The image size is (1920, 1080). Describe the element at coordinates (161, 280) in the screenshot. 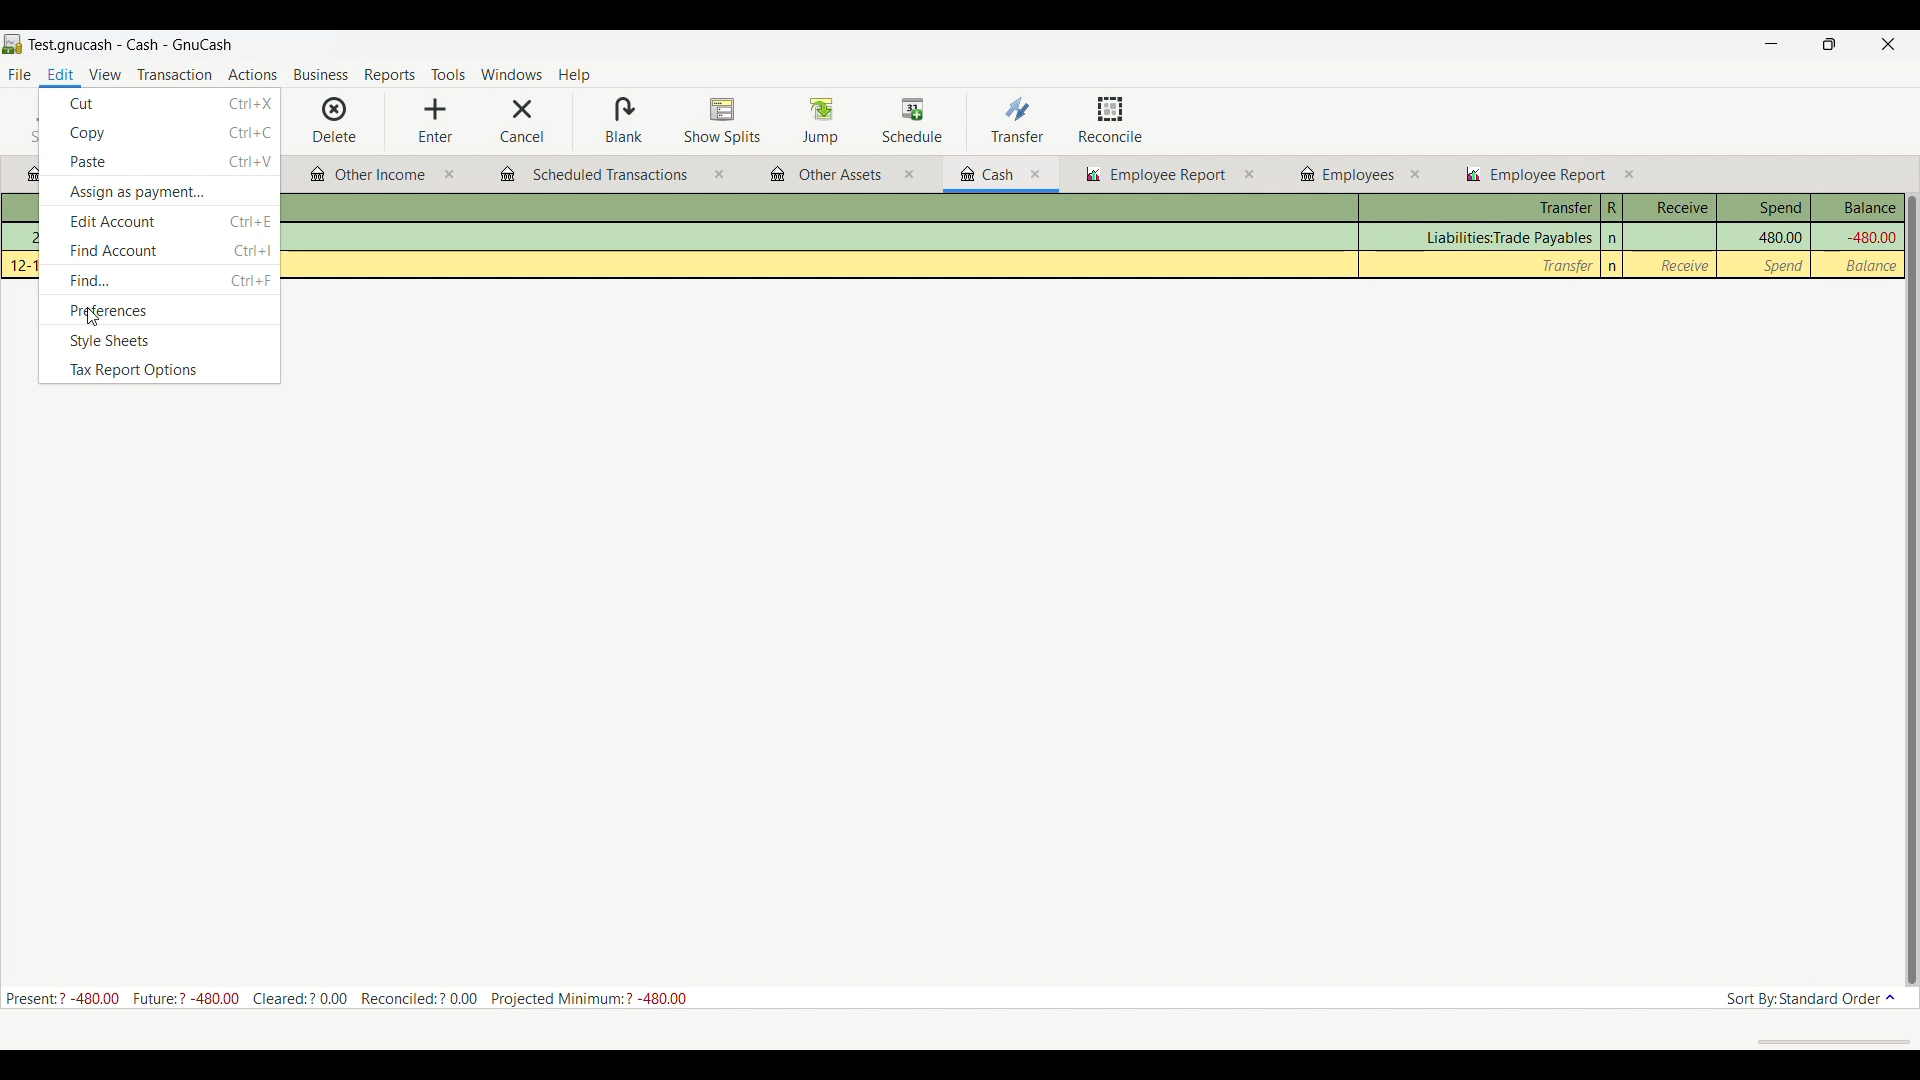

I see `Find` at that location.